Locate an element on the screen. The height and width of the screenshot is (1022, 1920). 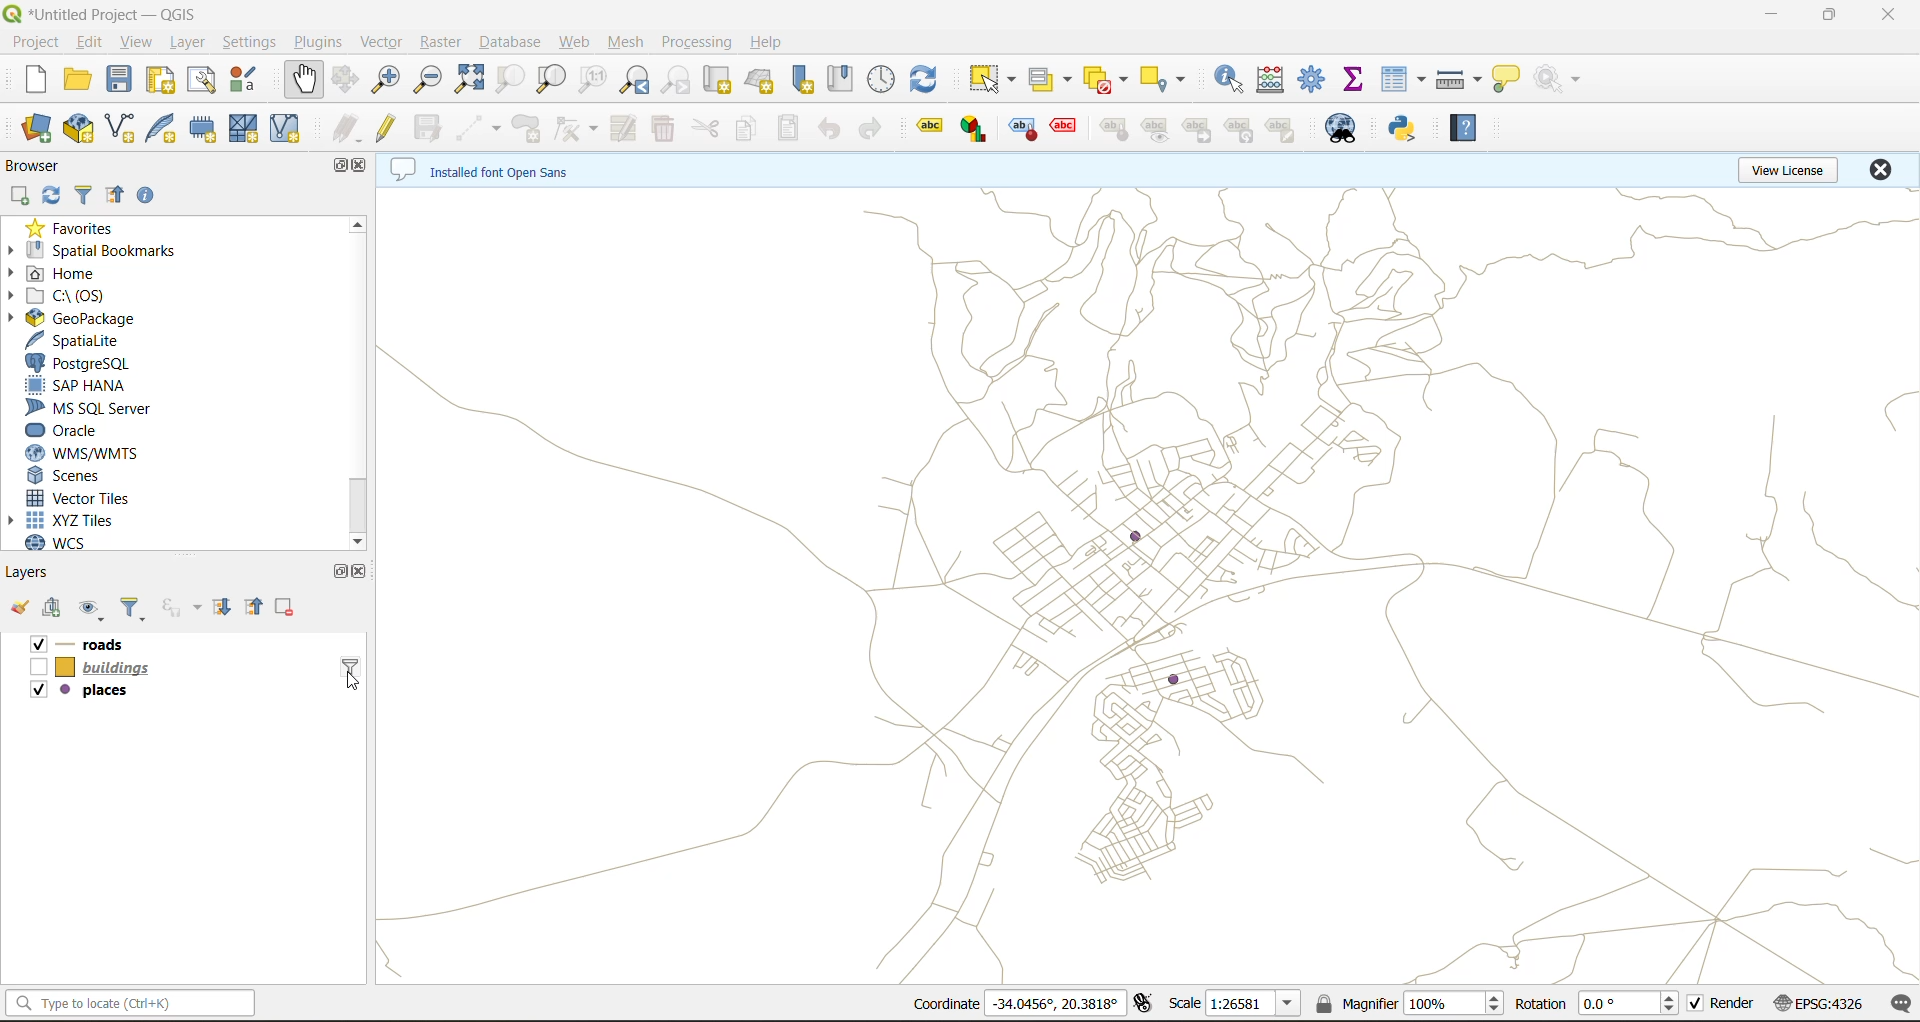
remove is located at coordinates (286, 605).